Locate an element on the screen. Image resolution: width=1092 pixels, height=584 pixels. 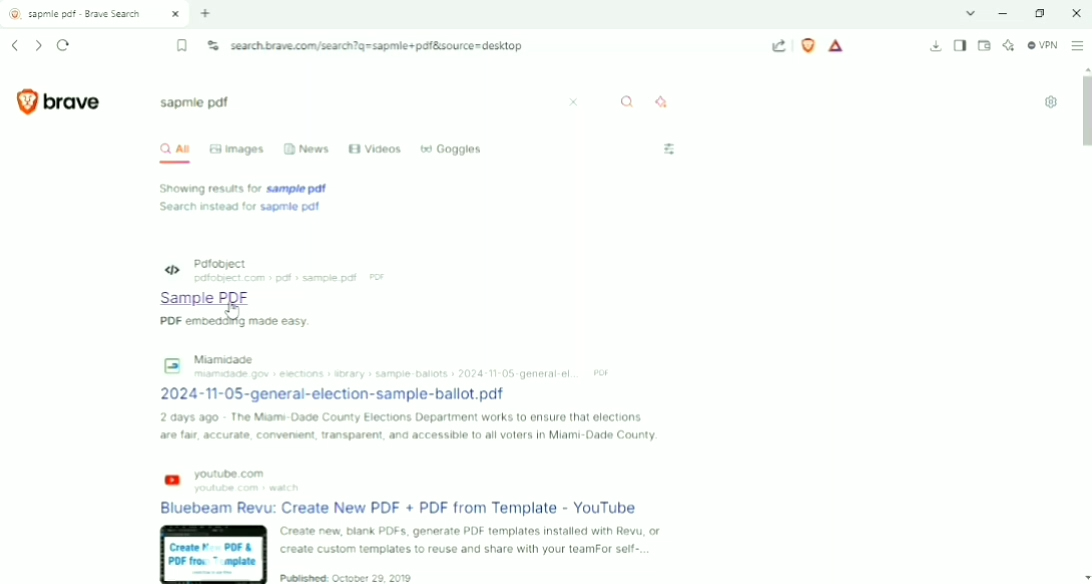
search bar is located at coordinates (356, 104).